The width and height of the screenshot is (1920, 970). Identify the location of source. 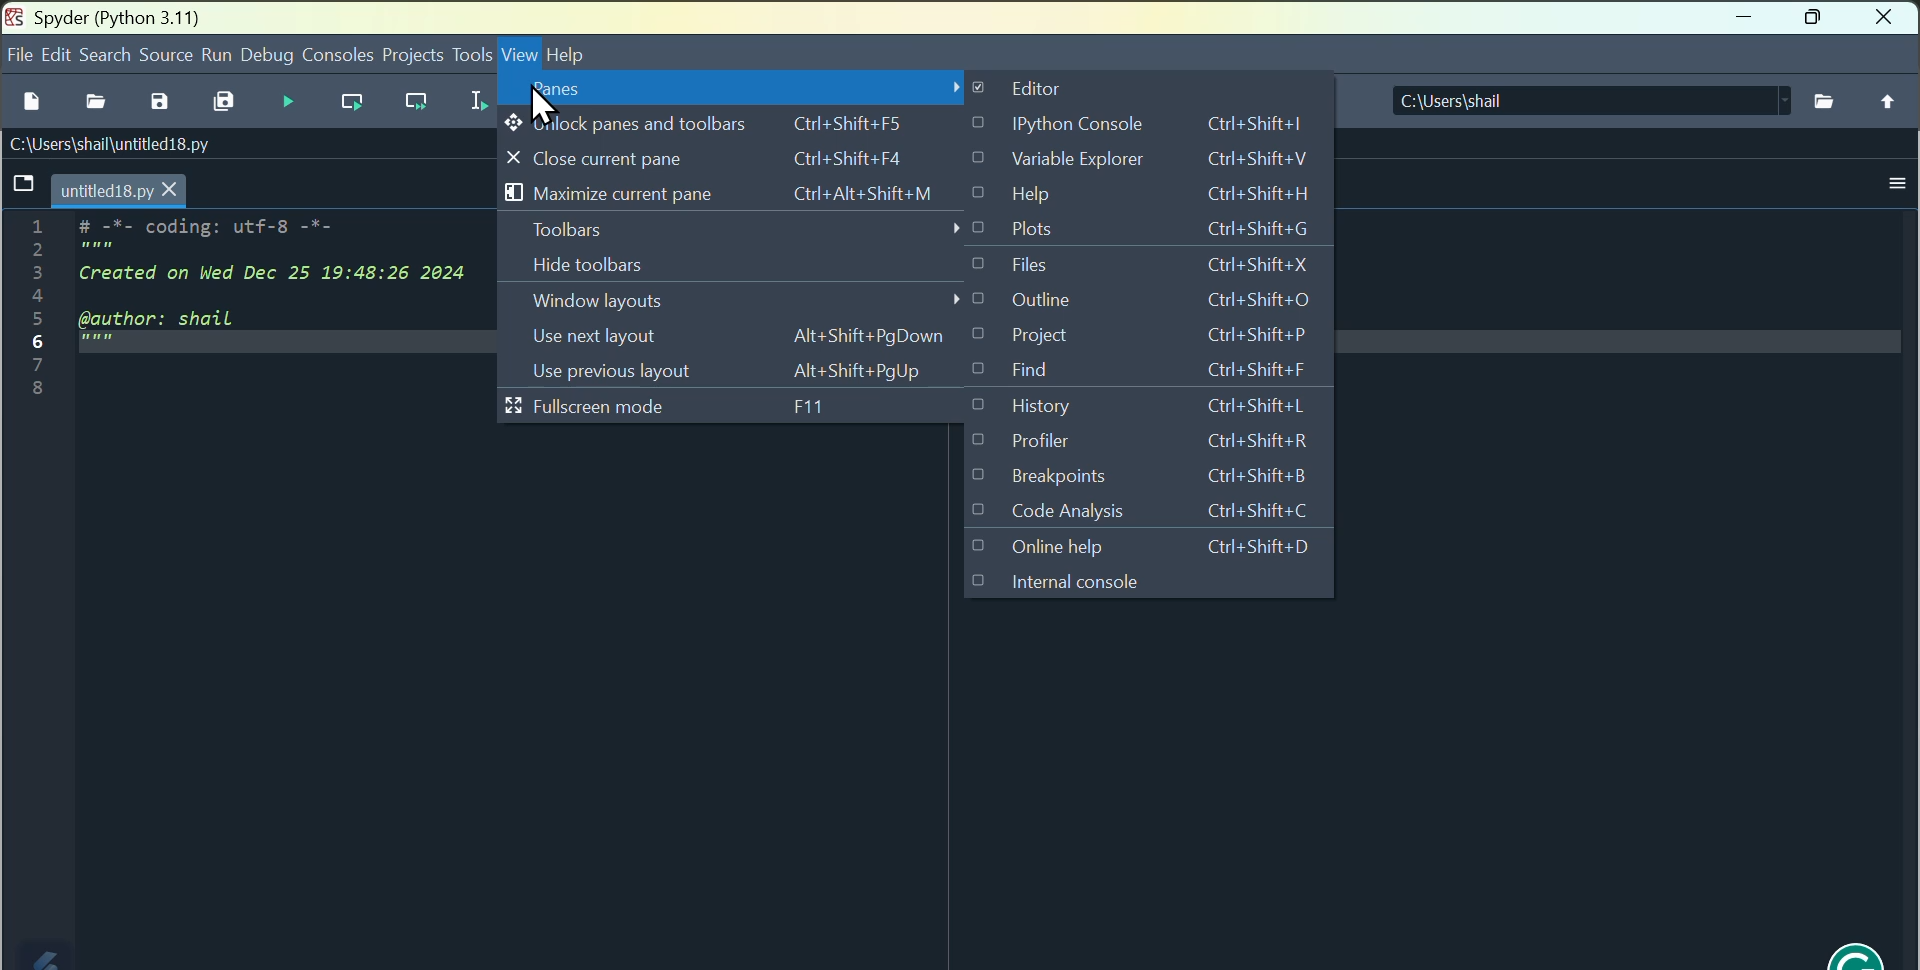
(162, 53).